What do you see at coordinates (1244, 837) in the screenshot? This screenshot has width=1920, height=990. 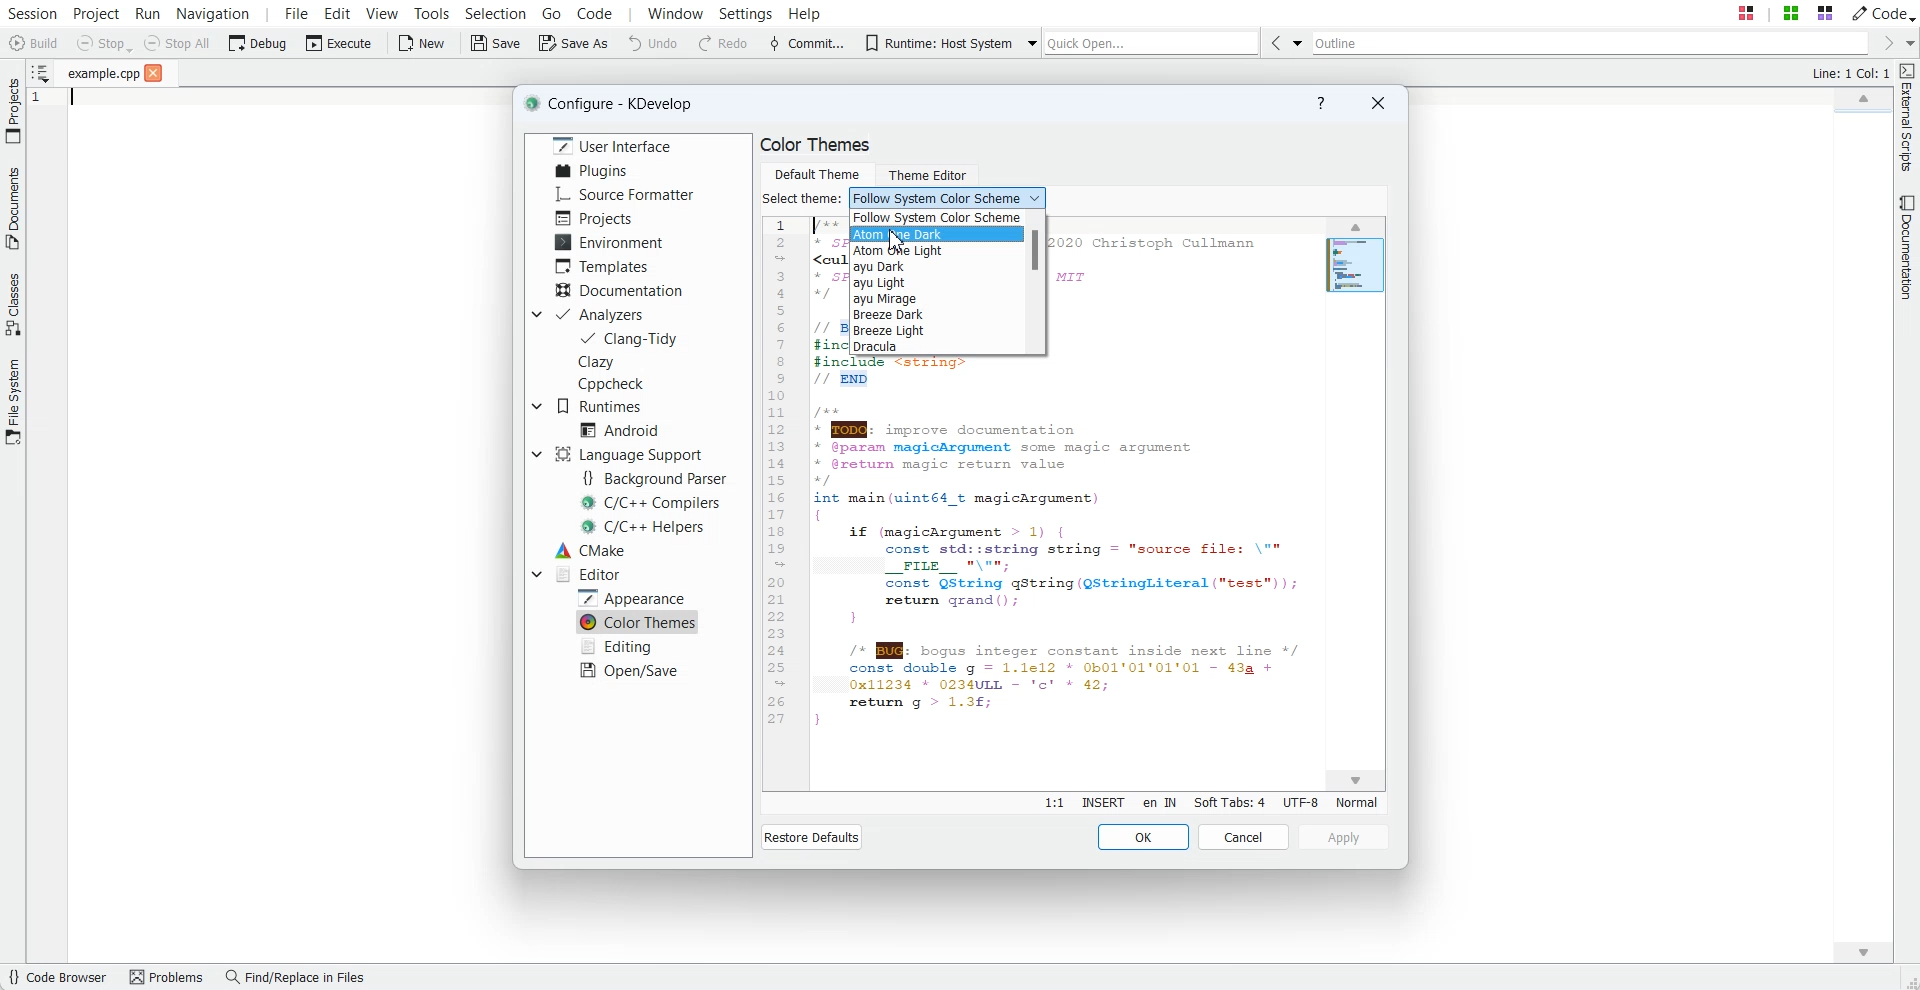 I see `Cancel` at bounding box center [1244, 837].